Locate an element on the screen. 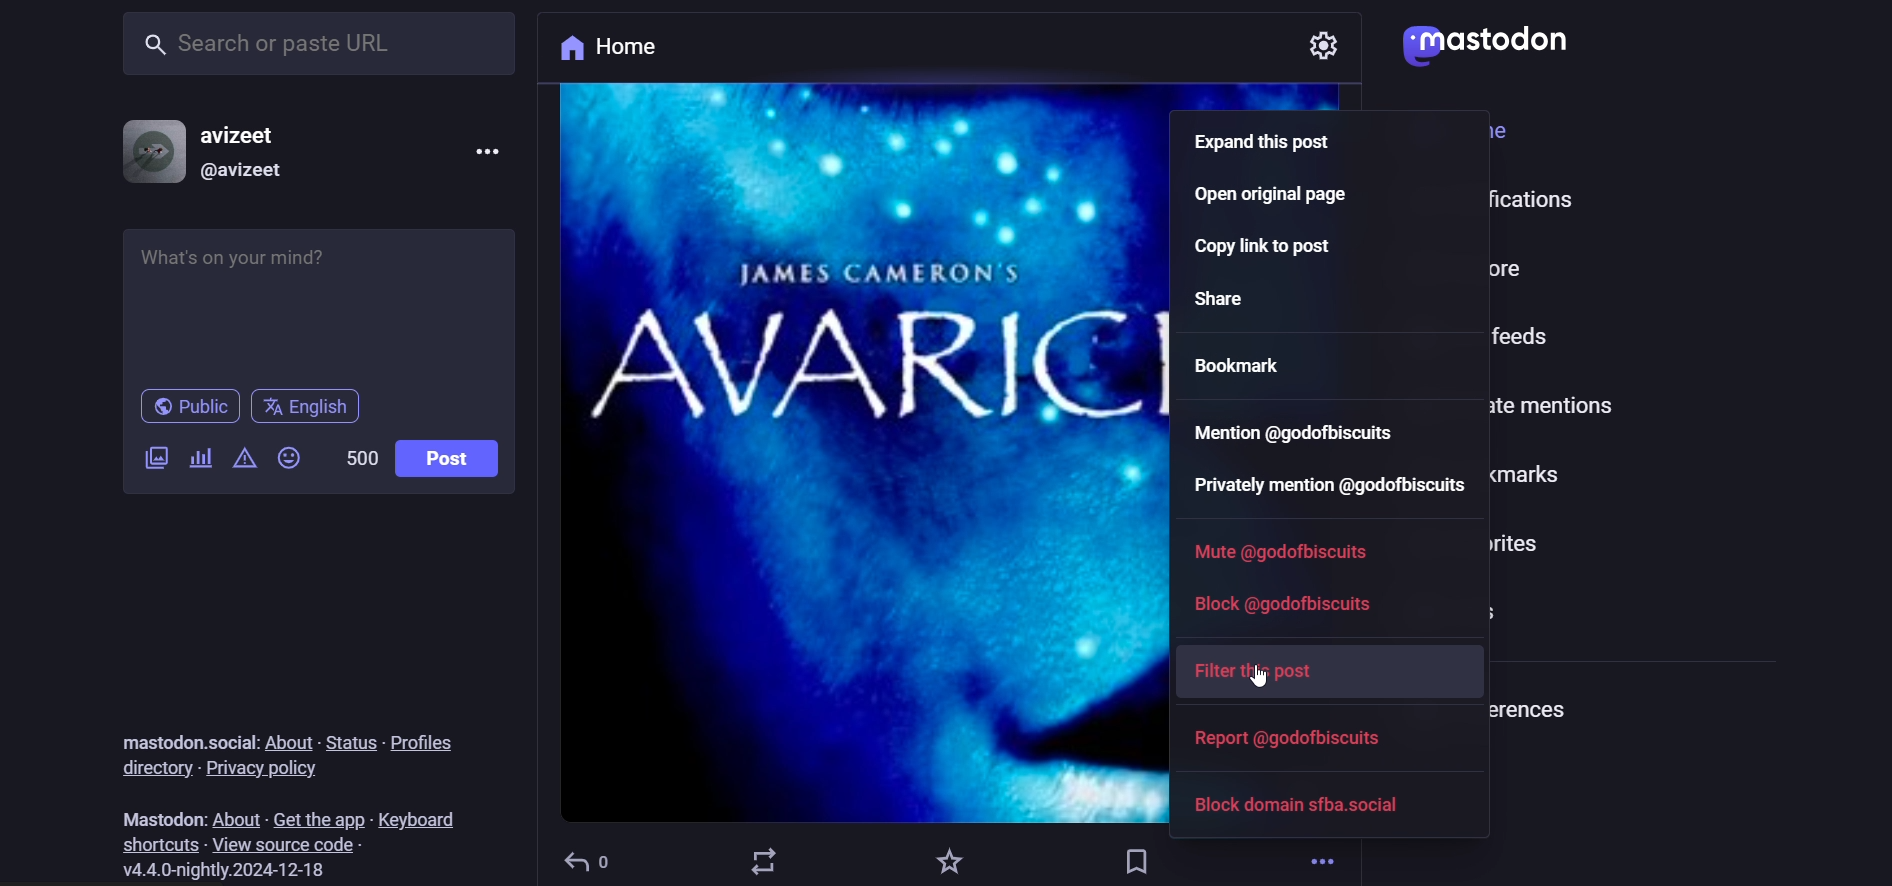 Image resolution: width=1892 pixels, height=886 pixels. search is located at coordinates (313, 49).